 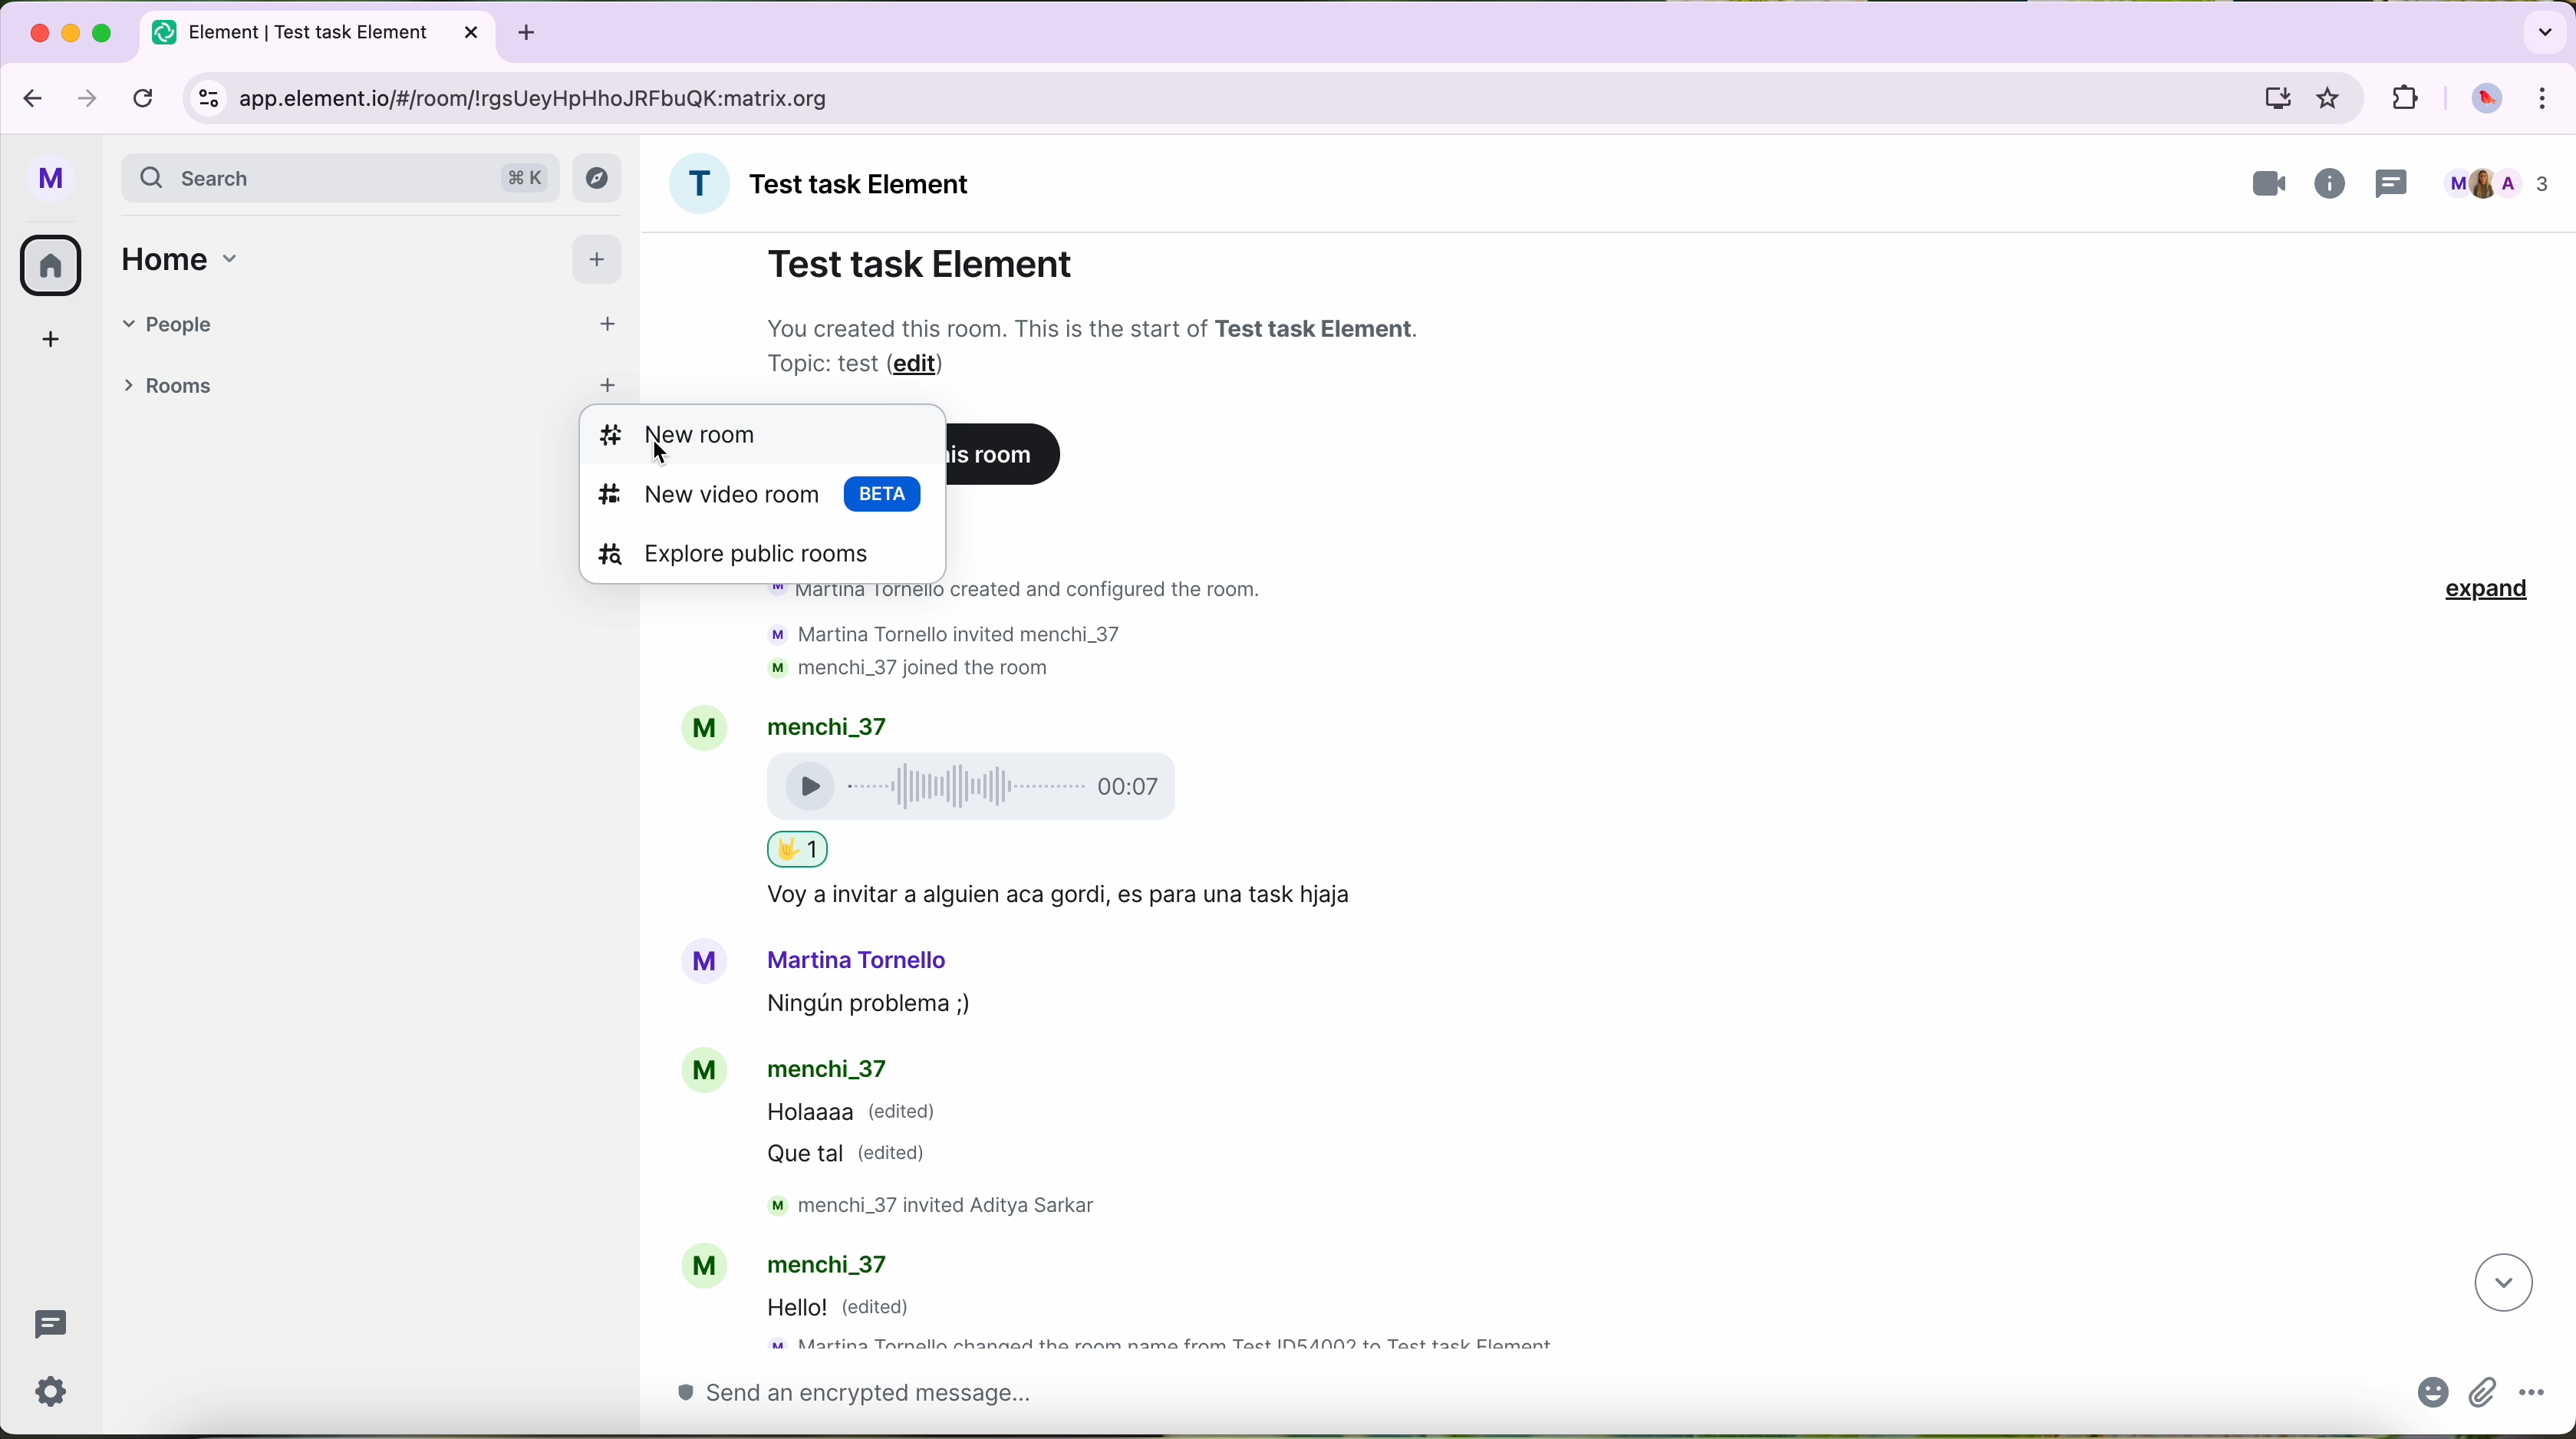 What do you see at coordinates (42, 348) in the screenshot?
I see `add` at bounding box center [42, 348].